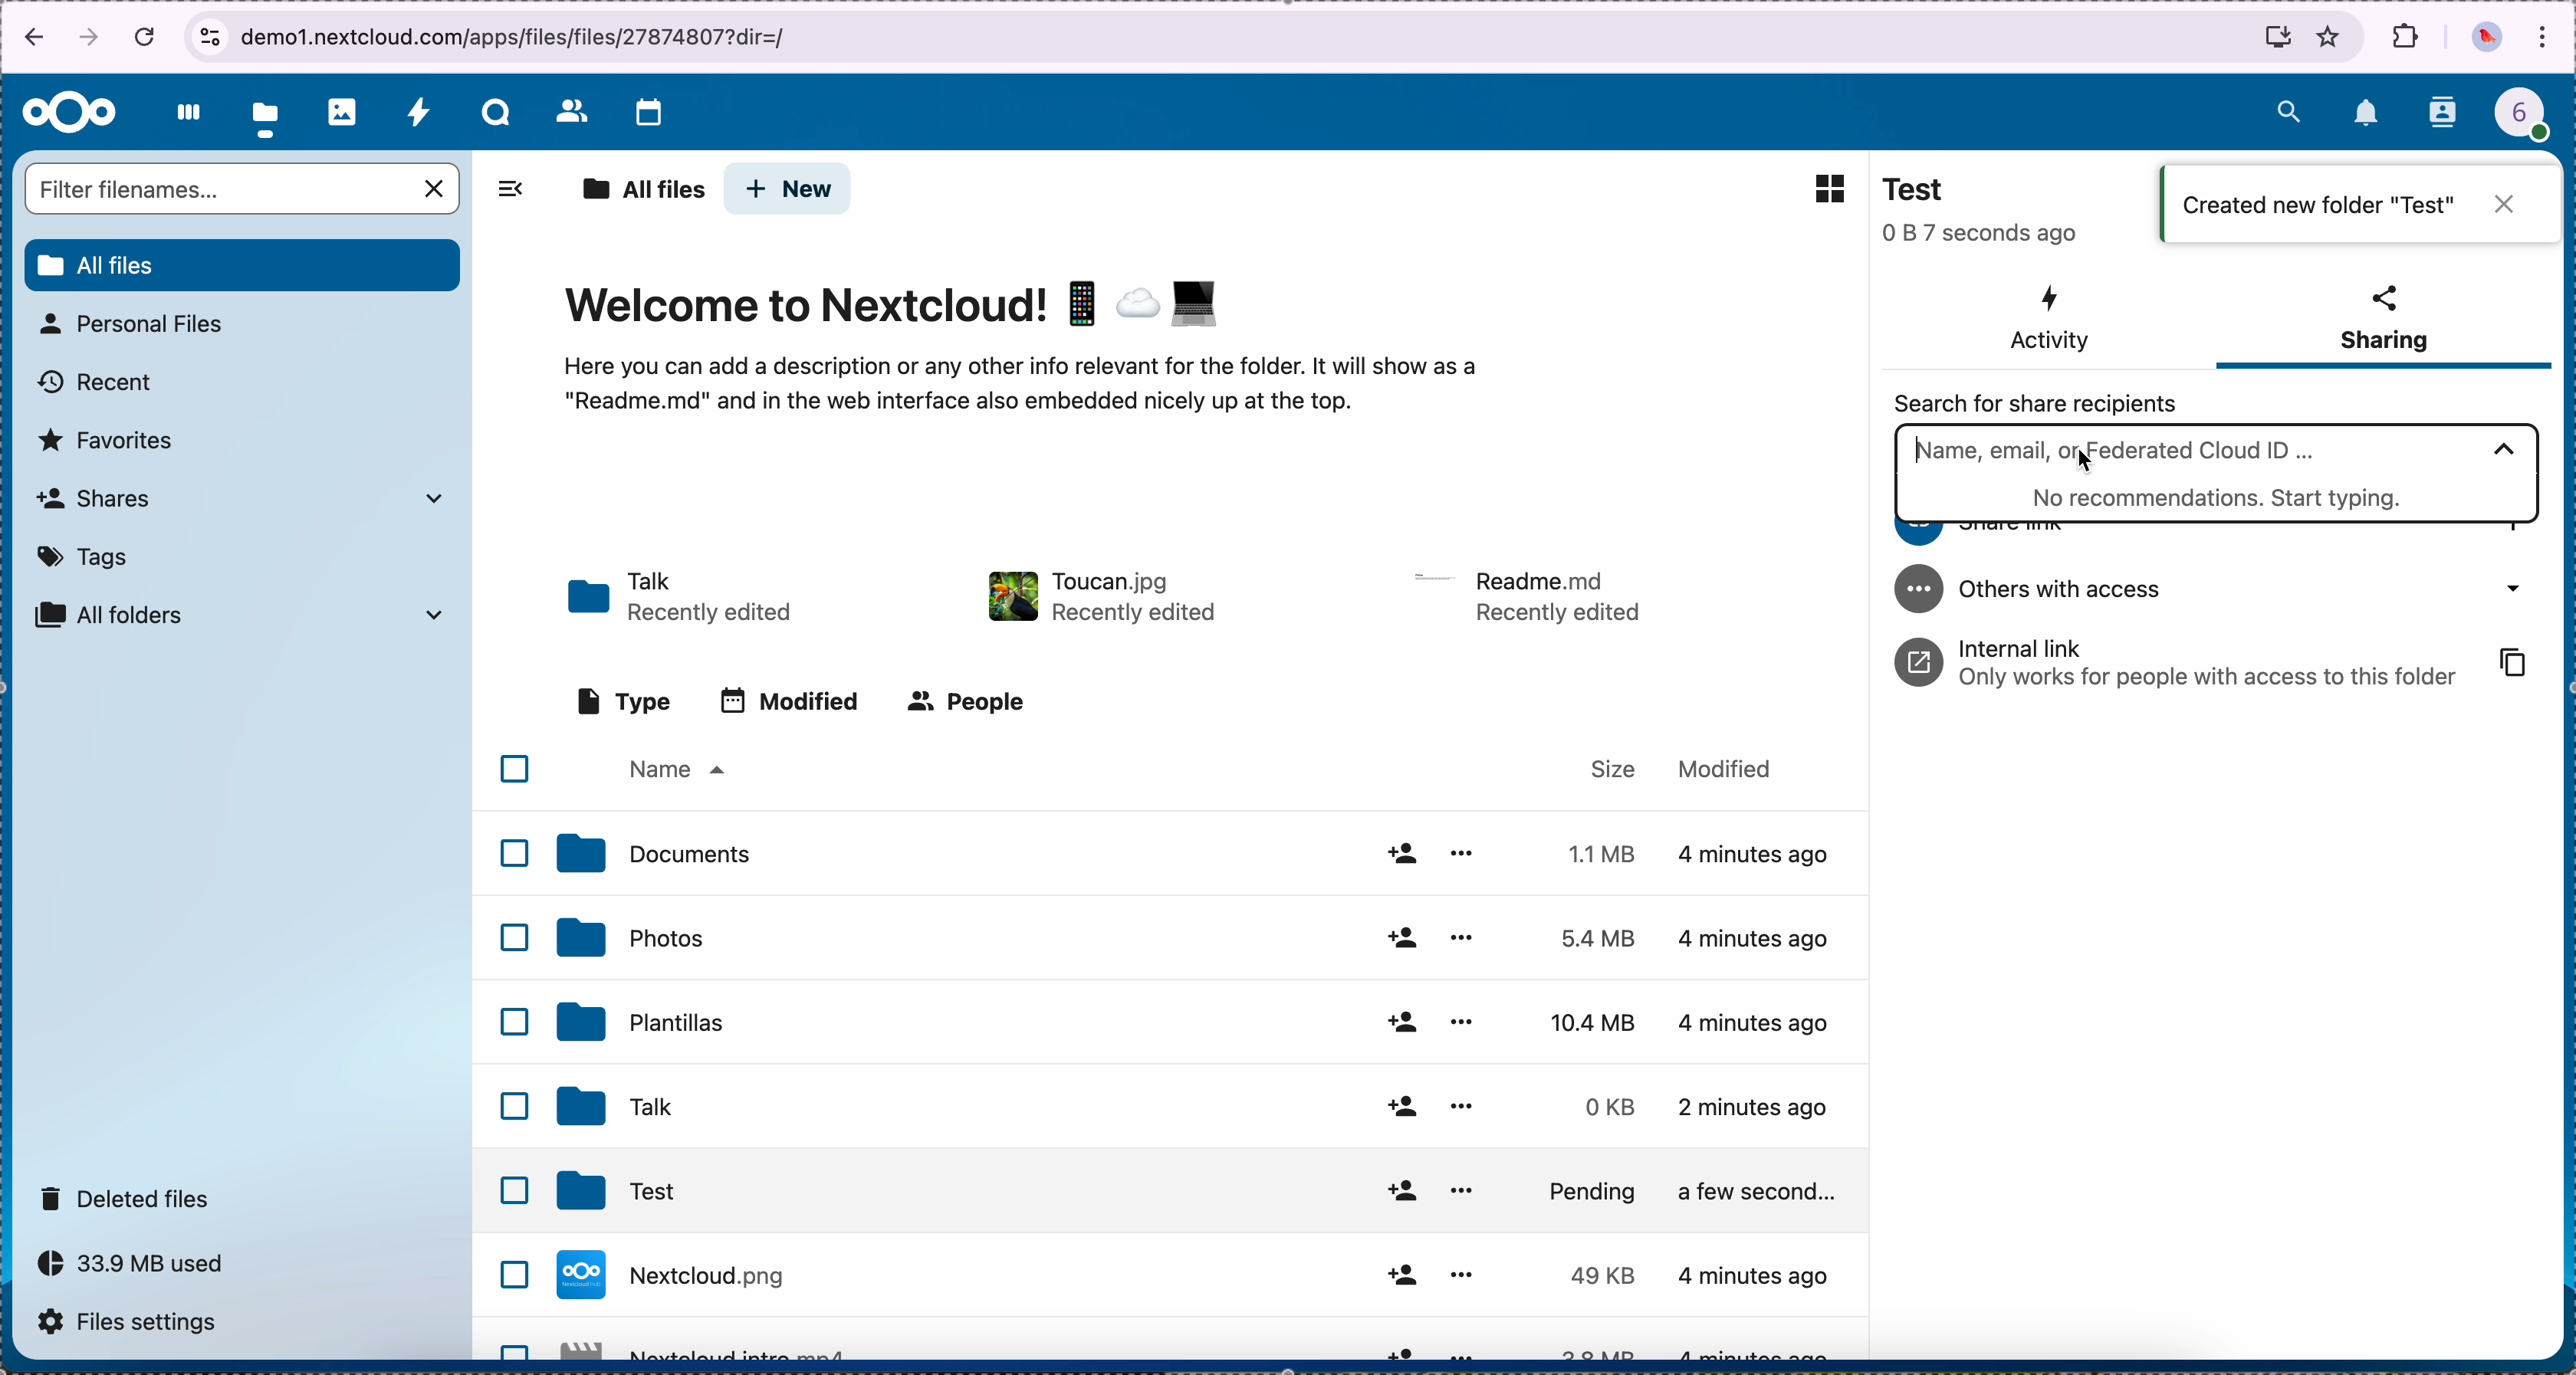 The image size is (2576, 1375). Describe the element at coordinates (1214, 1192) in the screenshot. I see `Test folder` at that location.